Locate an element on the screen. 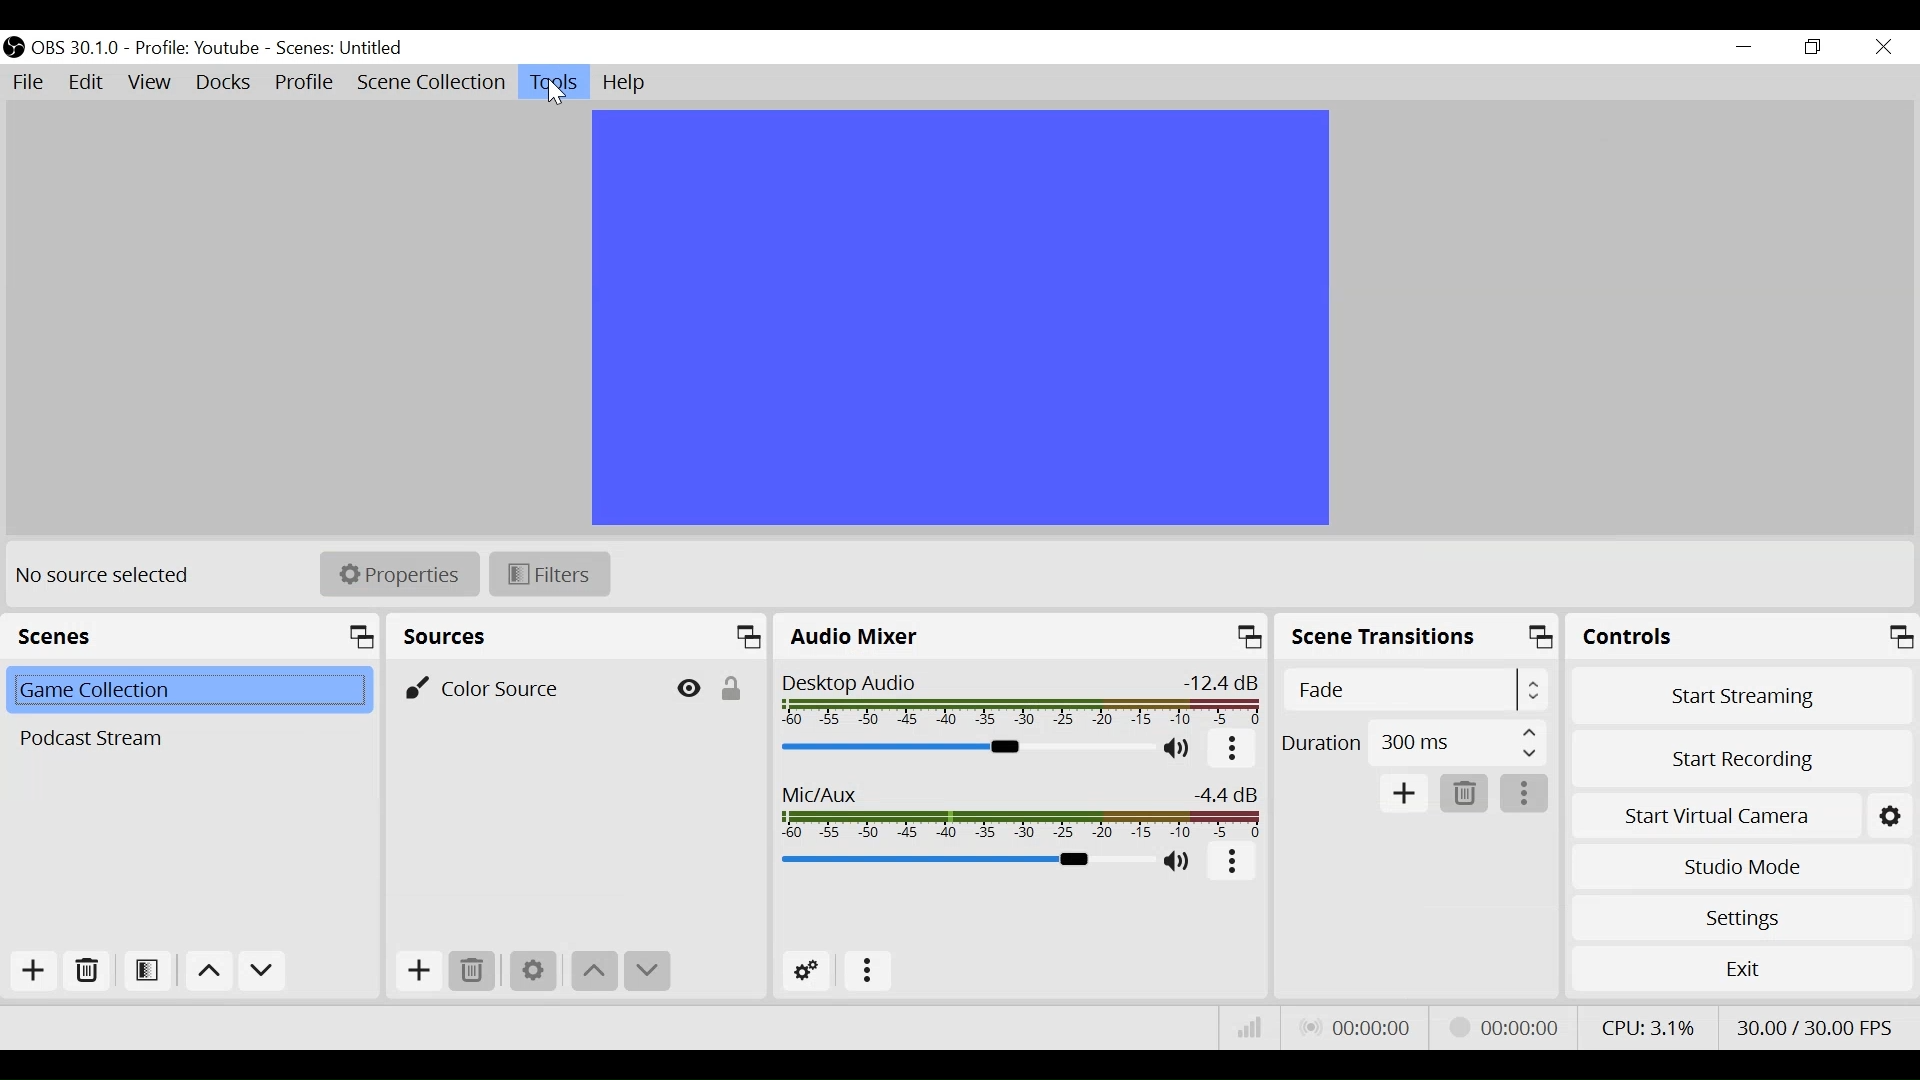 Image resolution: width=1920 pixels, height=1080 pixels. Docks is located at coordinates (225, 82).